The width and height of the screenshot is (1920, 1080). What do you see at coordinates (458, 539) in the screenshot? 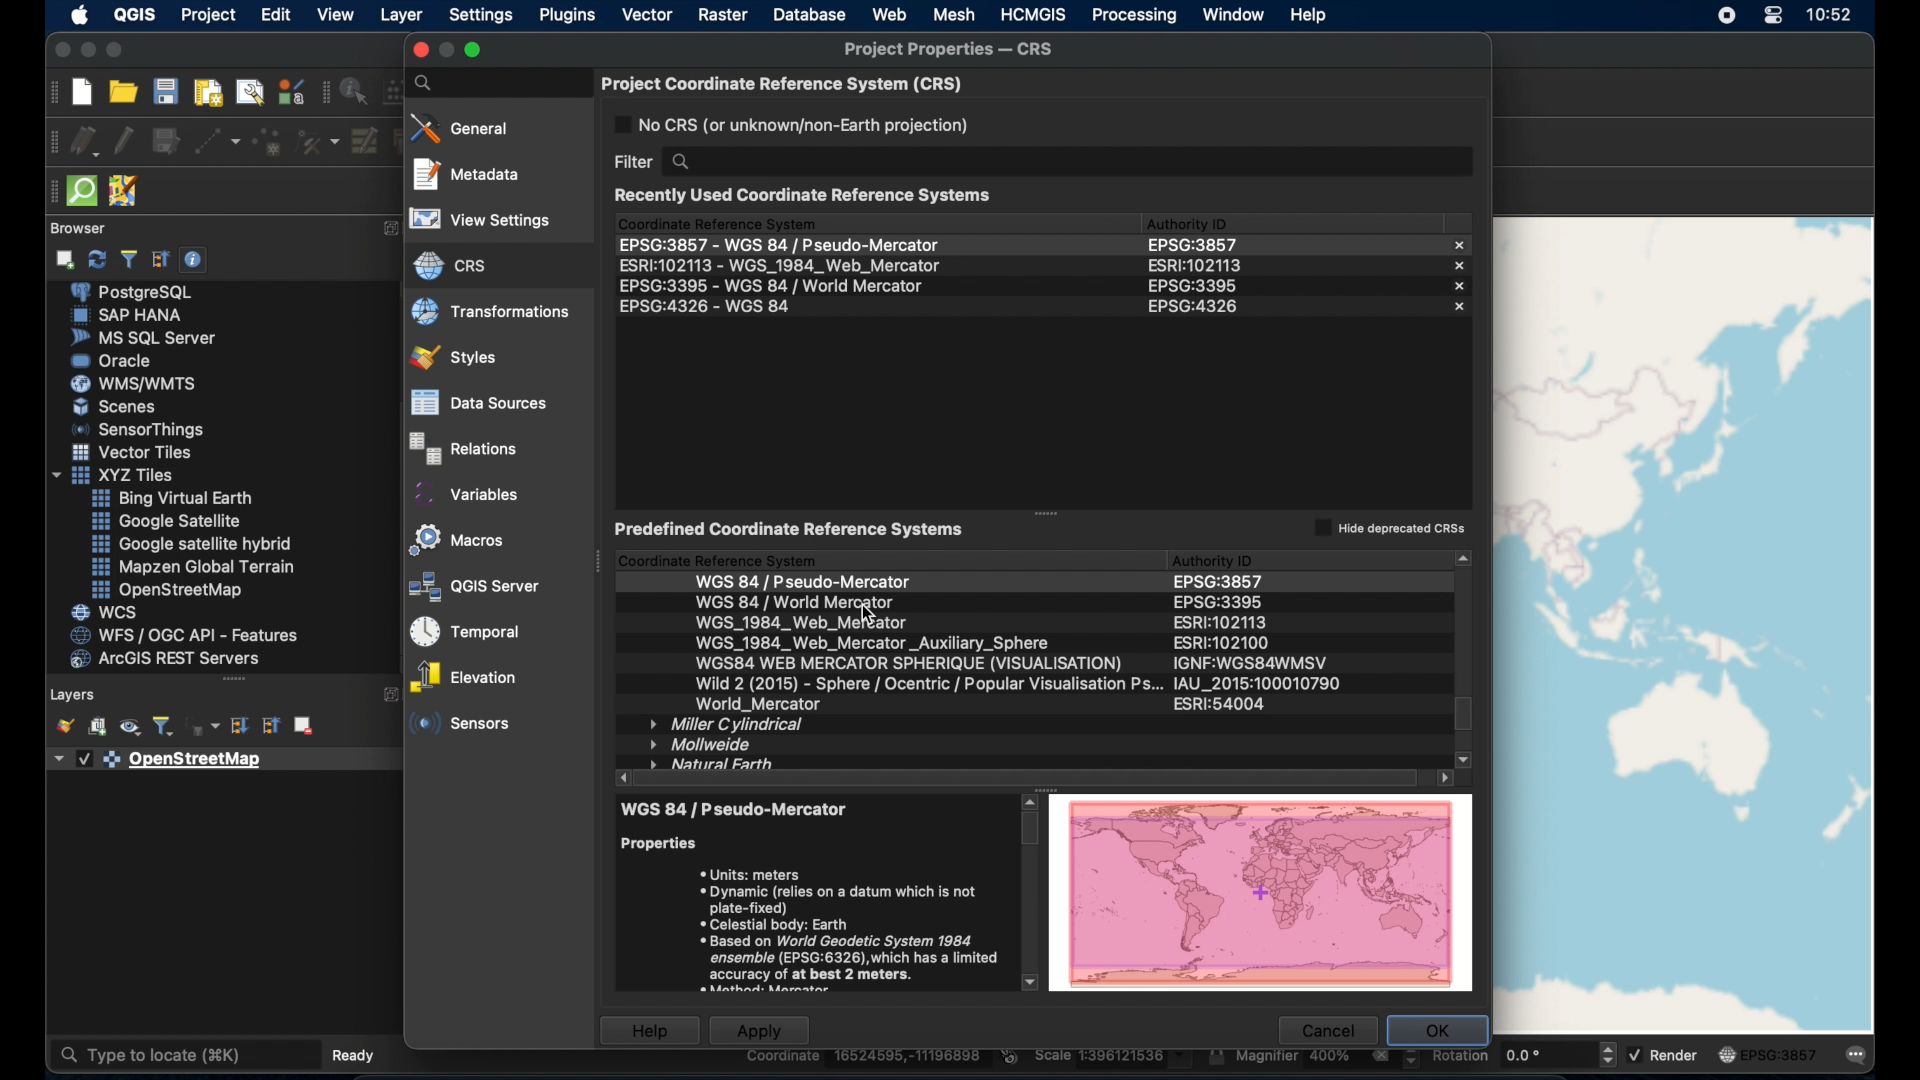
I see `macros` at bounding box center [458, 539].